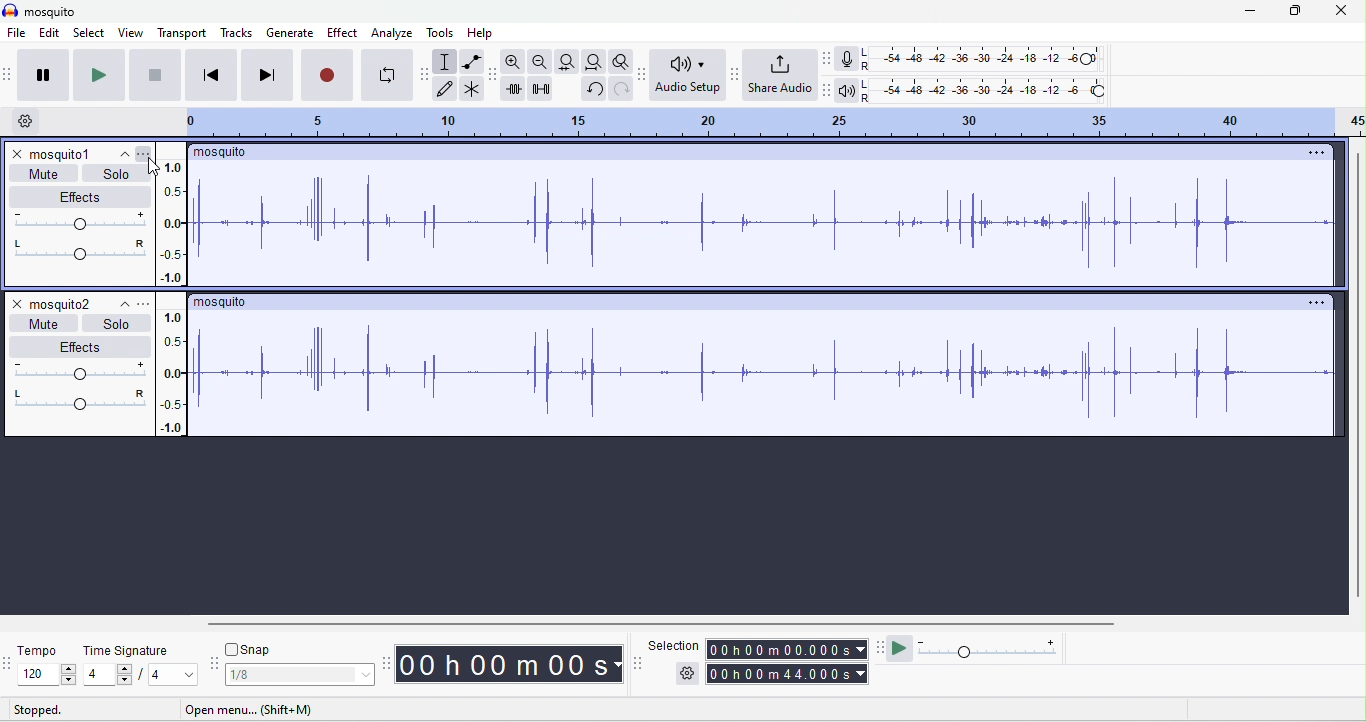 The height and width of the screenshot is (722, 1366). What do you see at coordinates (213, 77) in the screenshot?
I see `skip to start` at bounding box center [213, 77].